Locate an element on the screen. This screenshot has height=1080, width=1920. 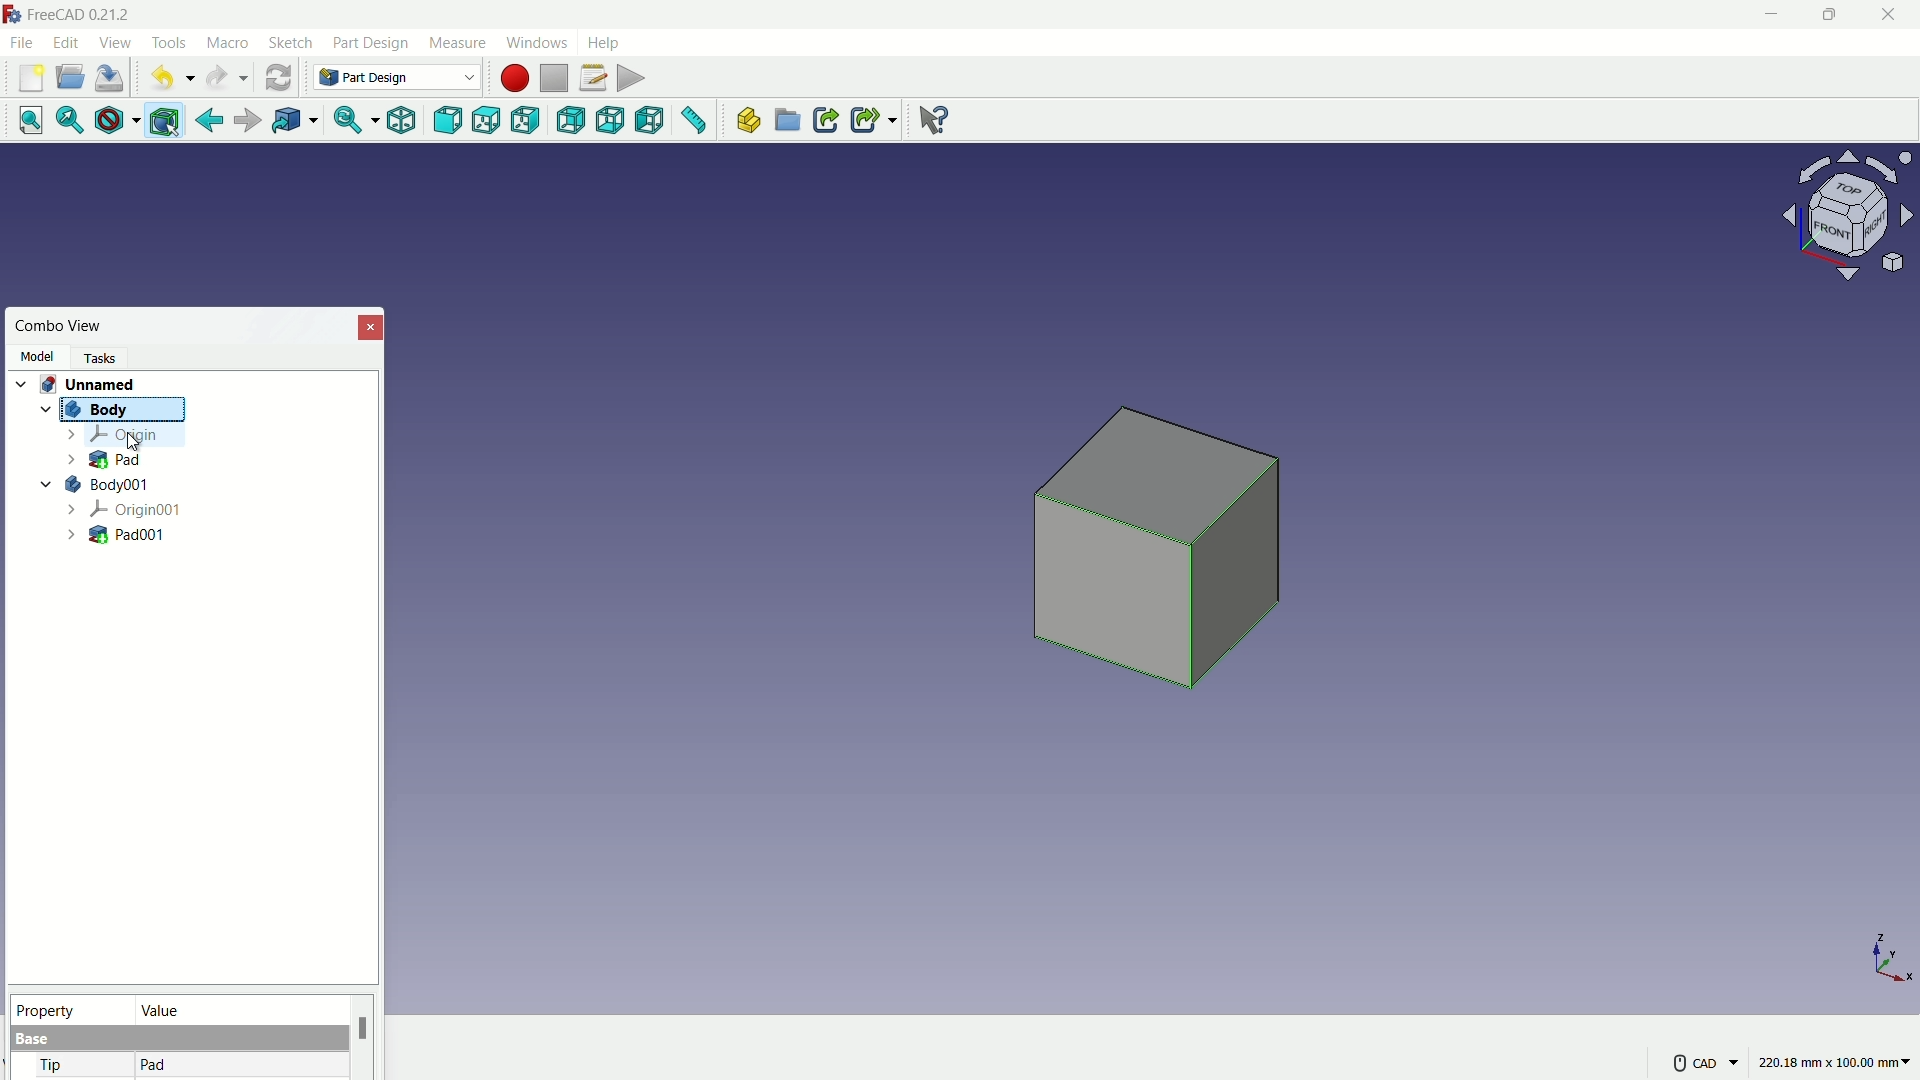
Body is located at coordinates (105, 410).